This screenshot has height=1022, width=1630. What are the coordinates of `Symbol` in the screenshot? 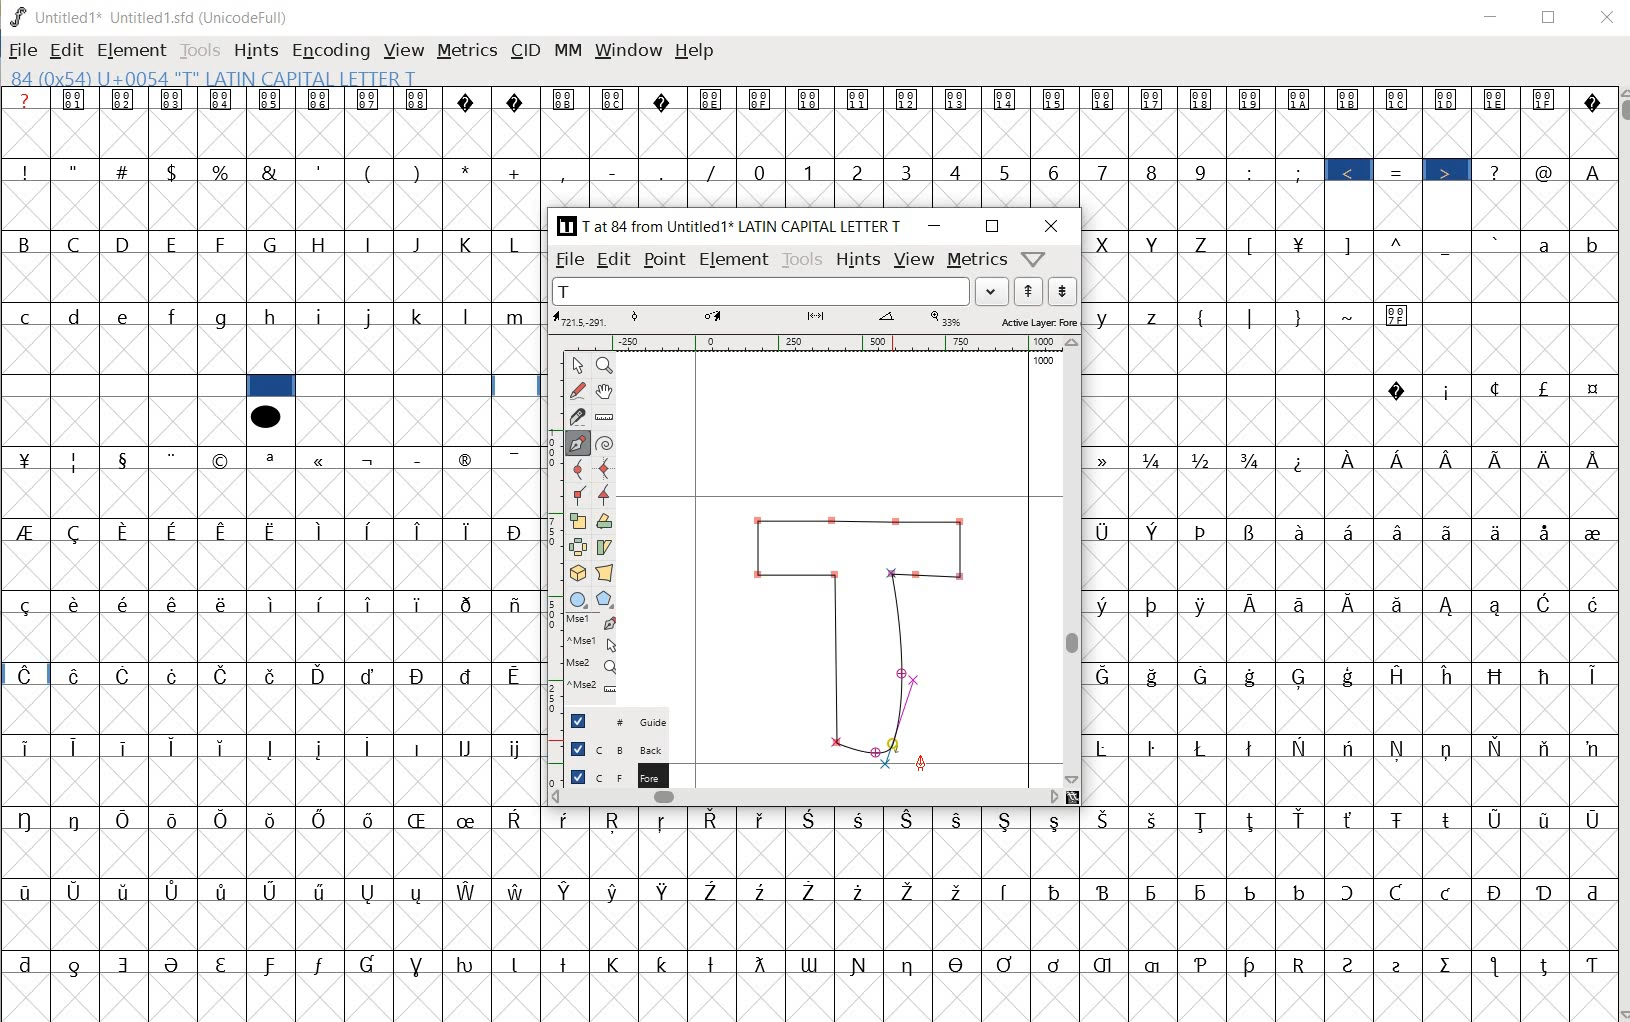 It's located at (25, 890).